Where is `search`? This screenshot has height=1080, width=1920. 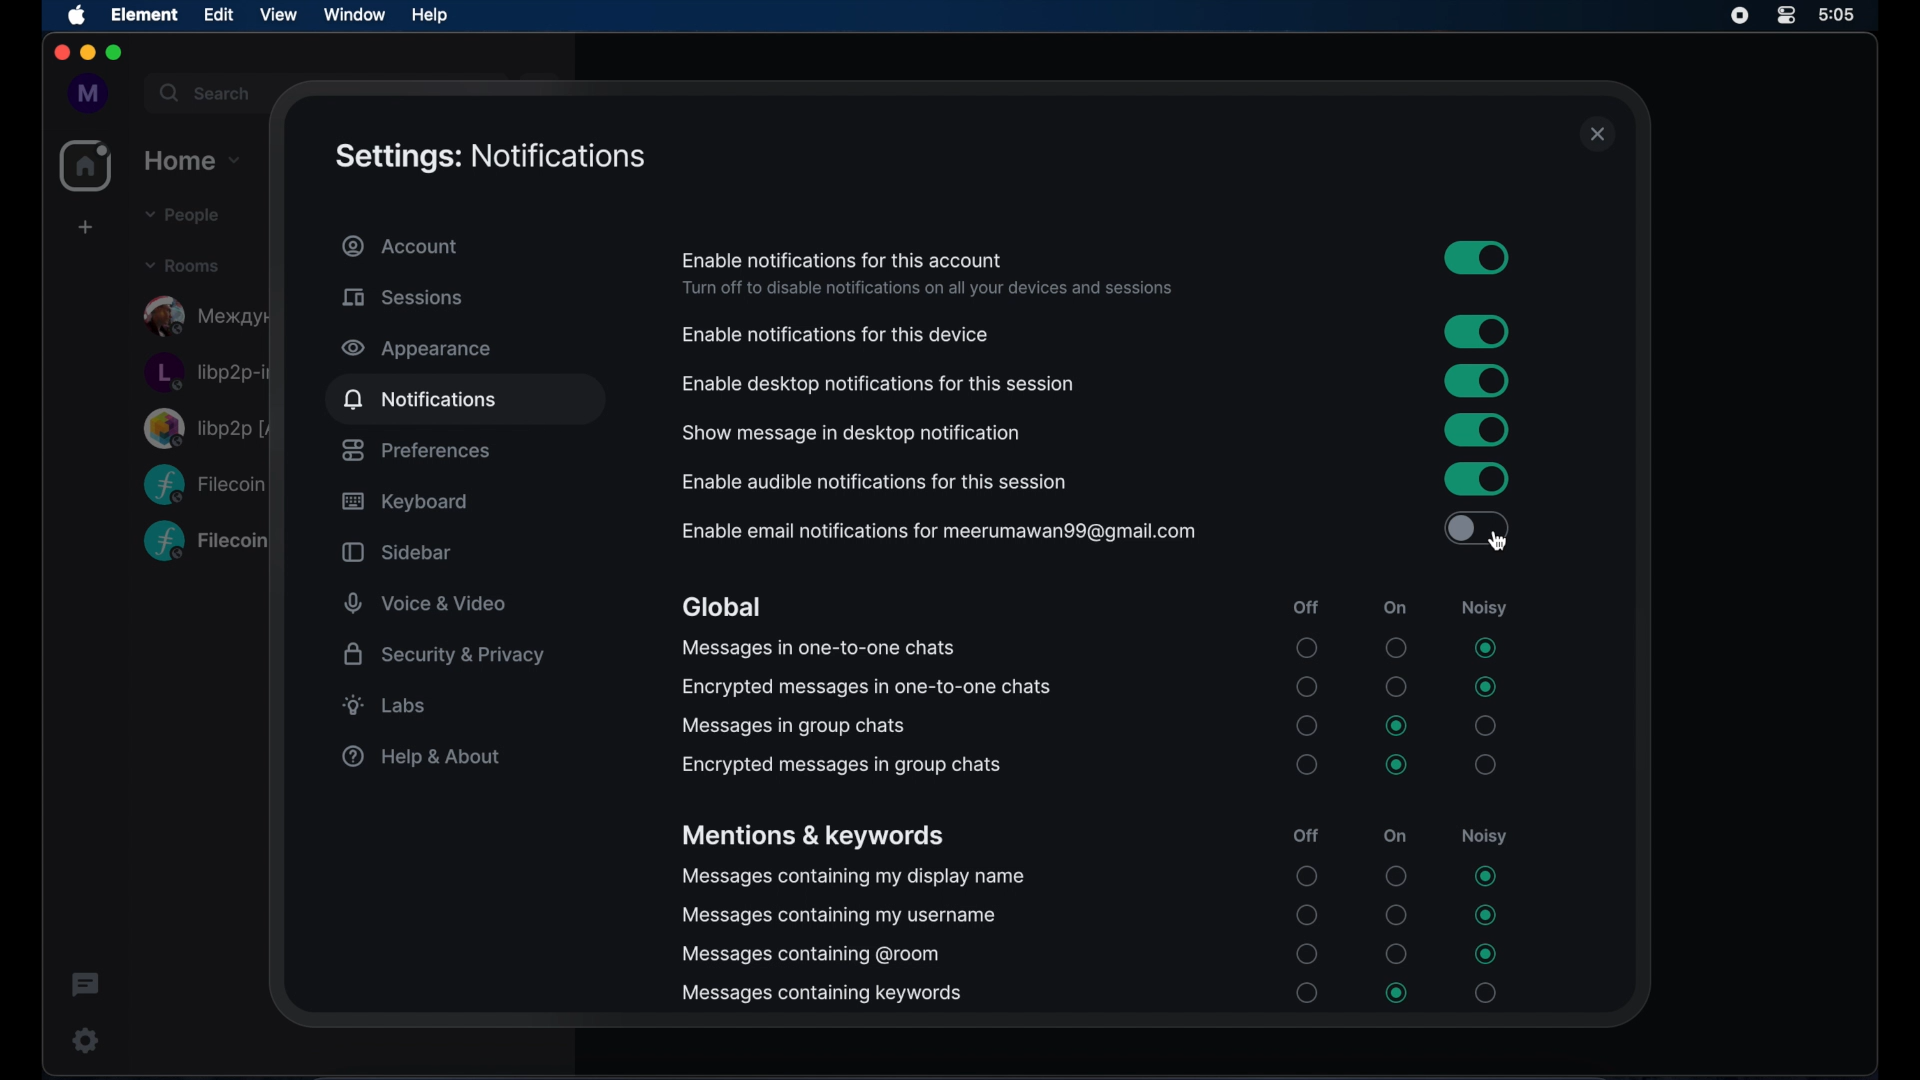 search is located at coordinates (203, 90).